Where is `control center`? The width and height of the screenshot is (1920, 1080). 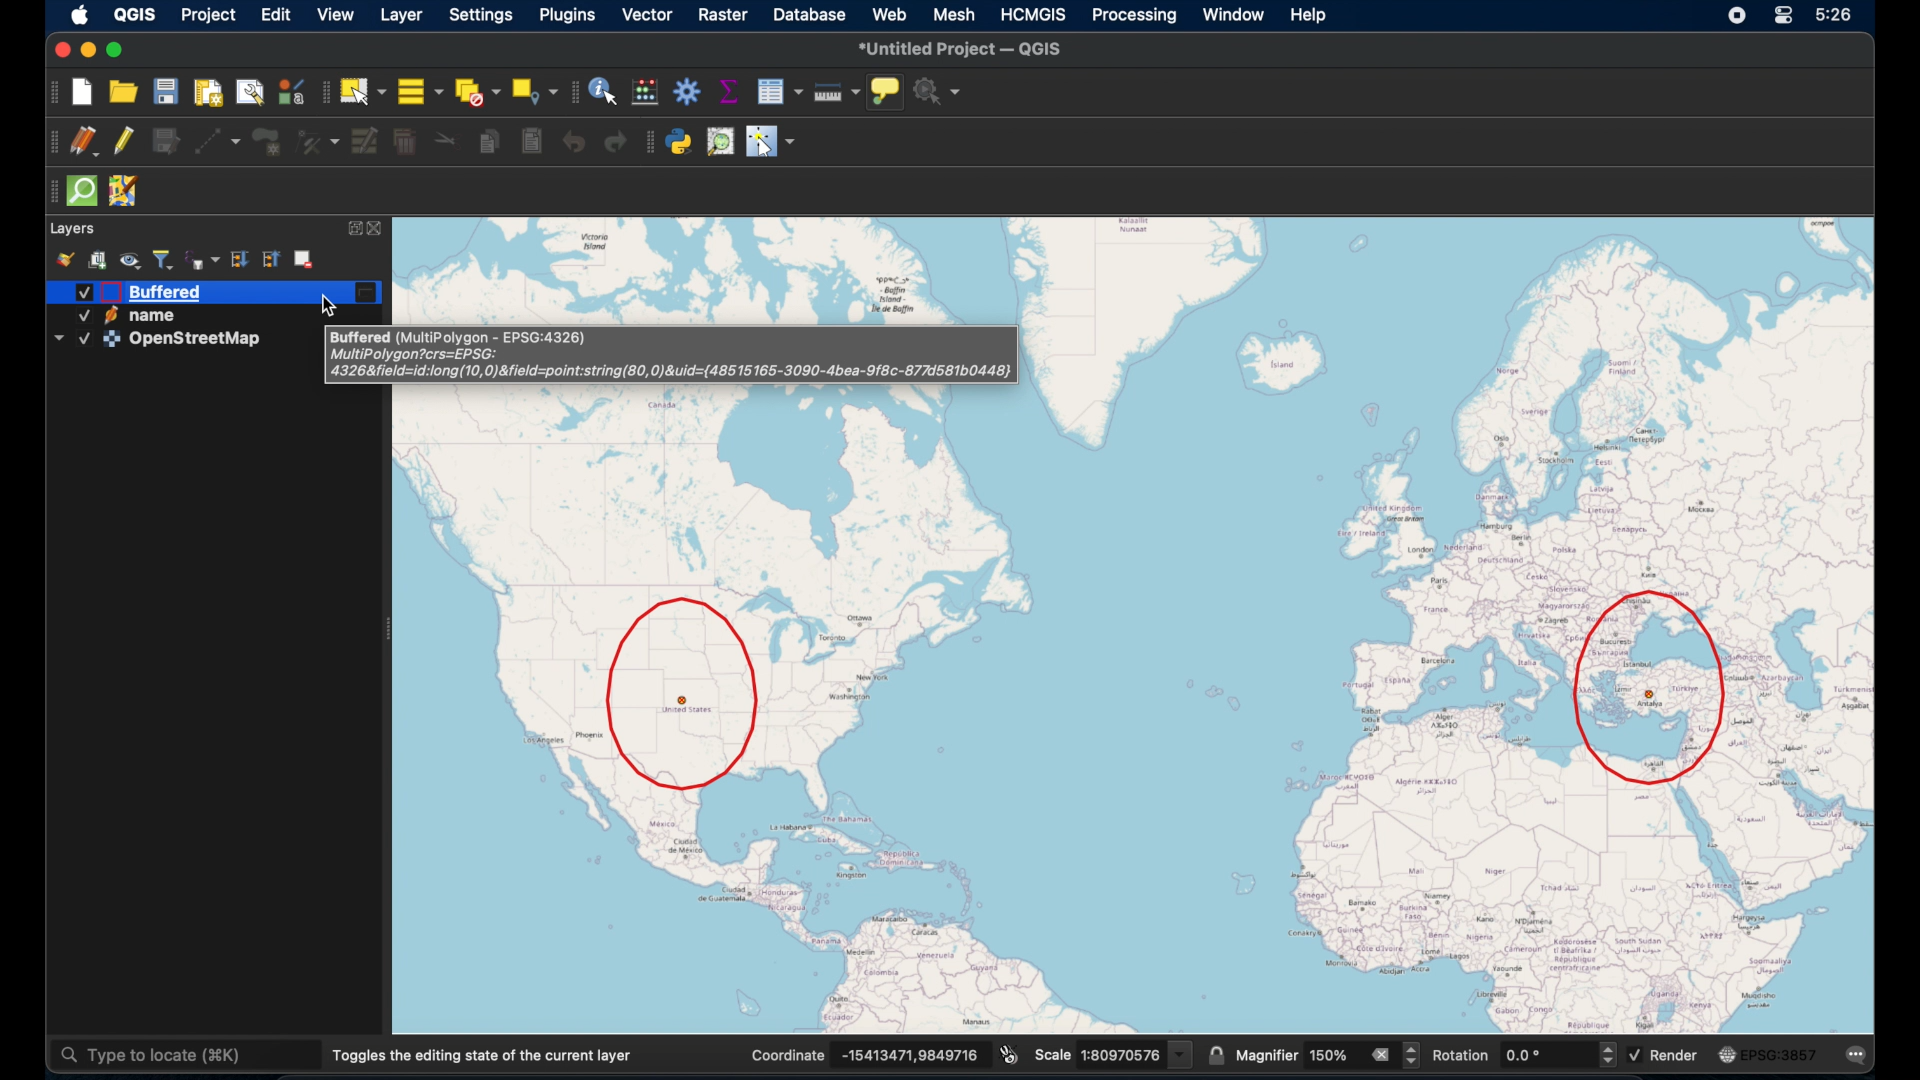
control center is located at coordinates (1786, 15).